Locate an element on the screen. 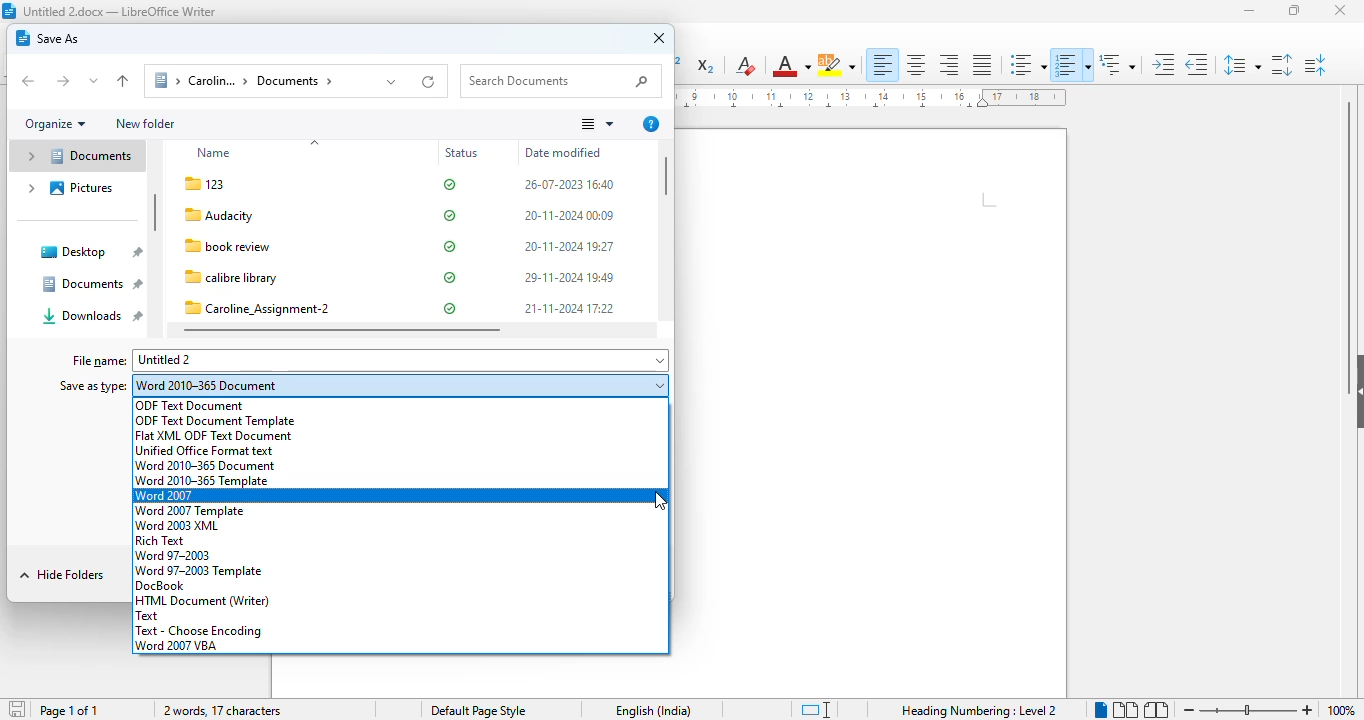 Image resolution: width=1364 pixels, height=720 pixels. 2 words, 17 characters is located at coordinates (223, 711).